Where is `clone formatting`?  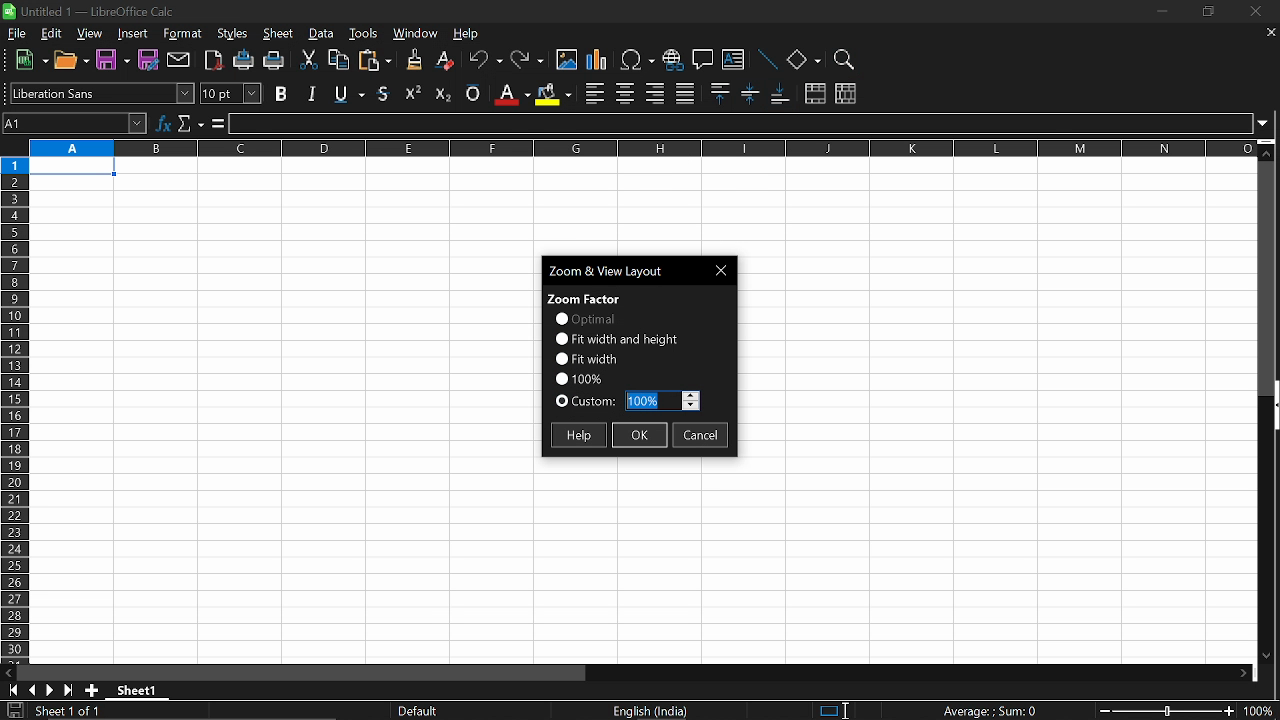 clone formatting is located at coordinates (410, 59).